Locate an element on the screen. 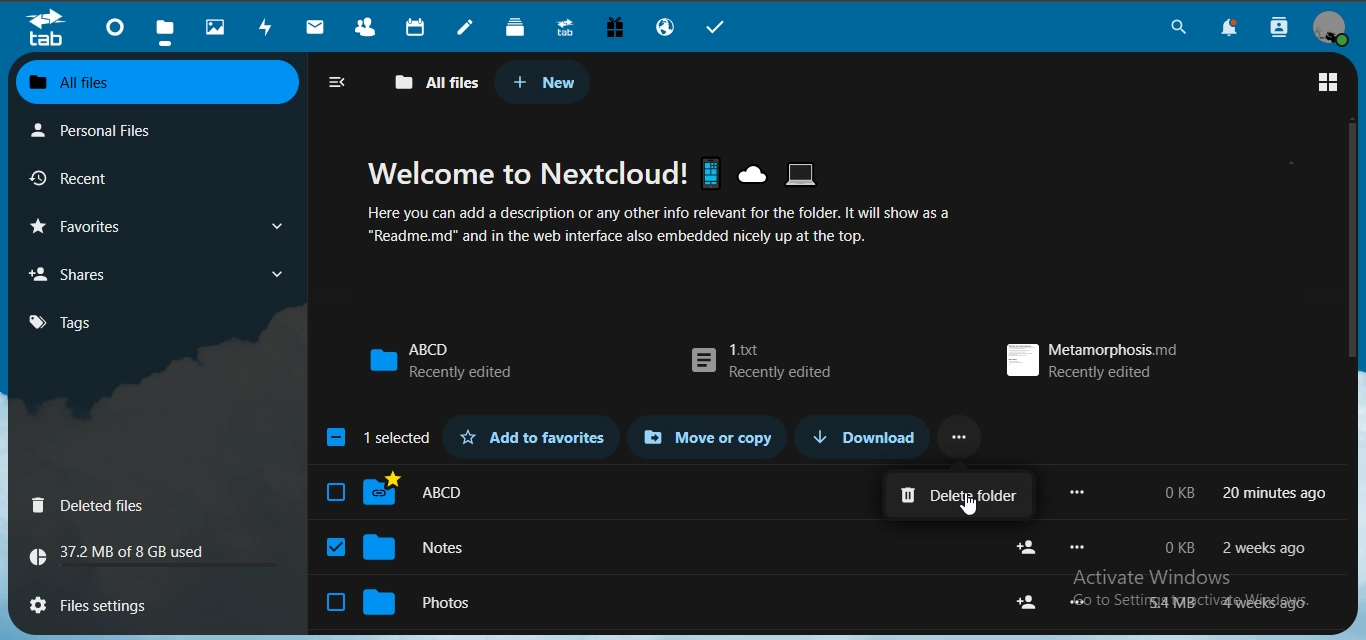 The image size is (1366, 640). favorites is located at coordinates (162, 223).